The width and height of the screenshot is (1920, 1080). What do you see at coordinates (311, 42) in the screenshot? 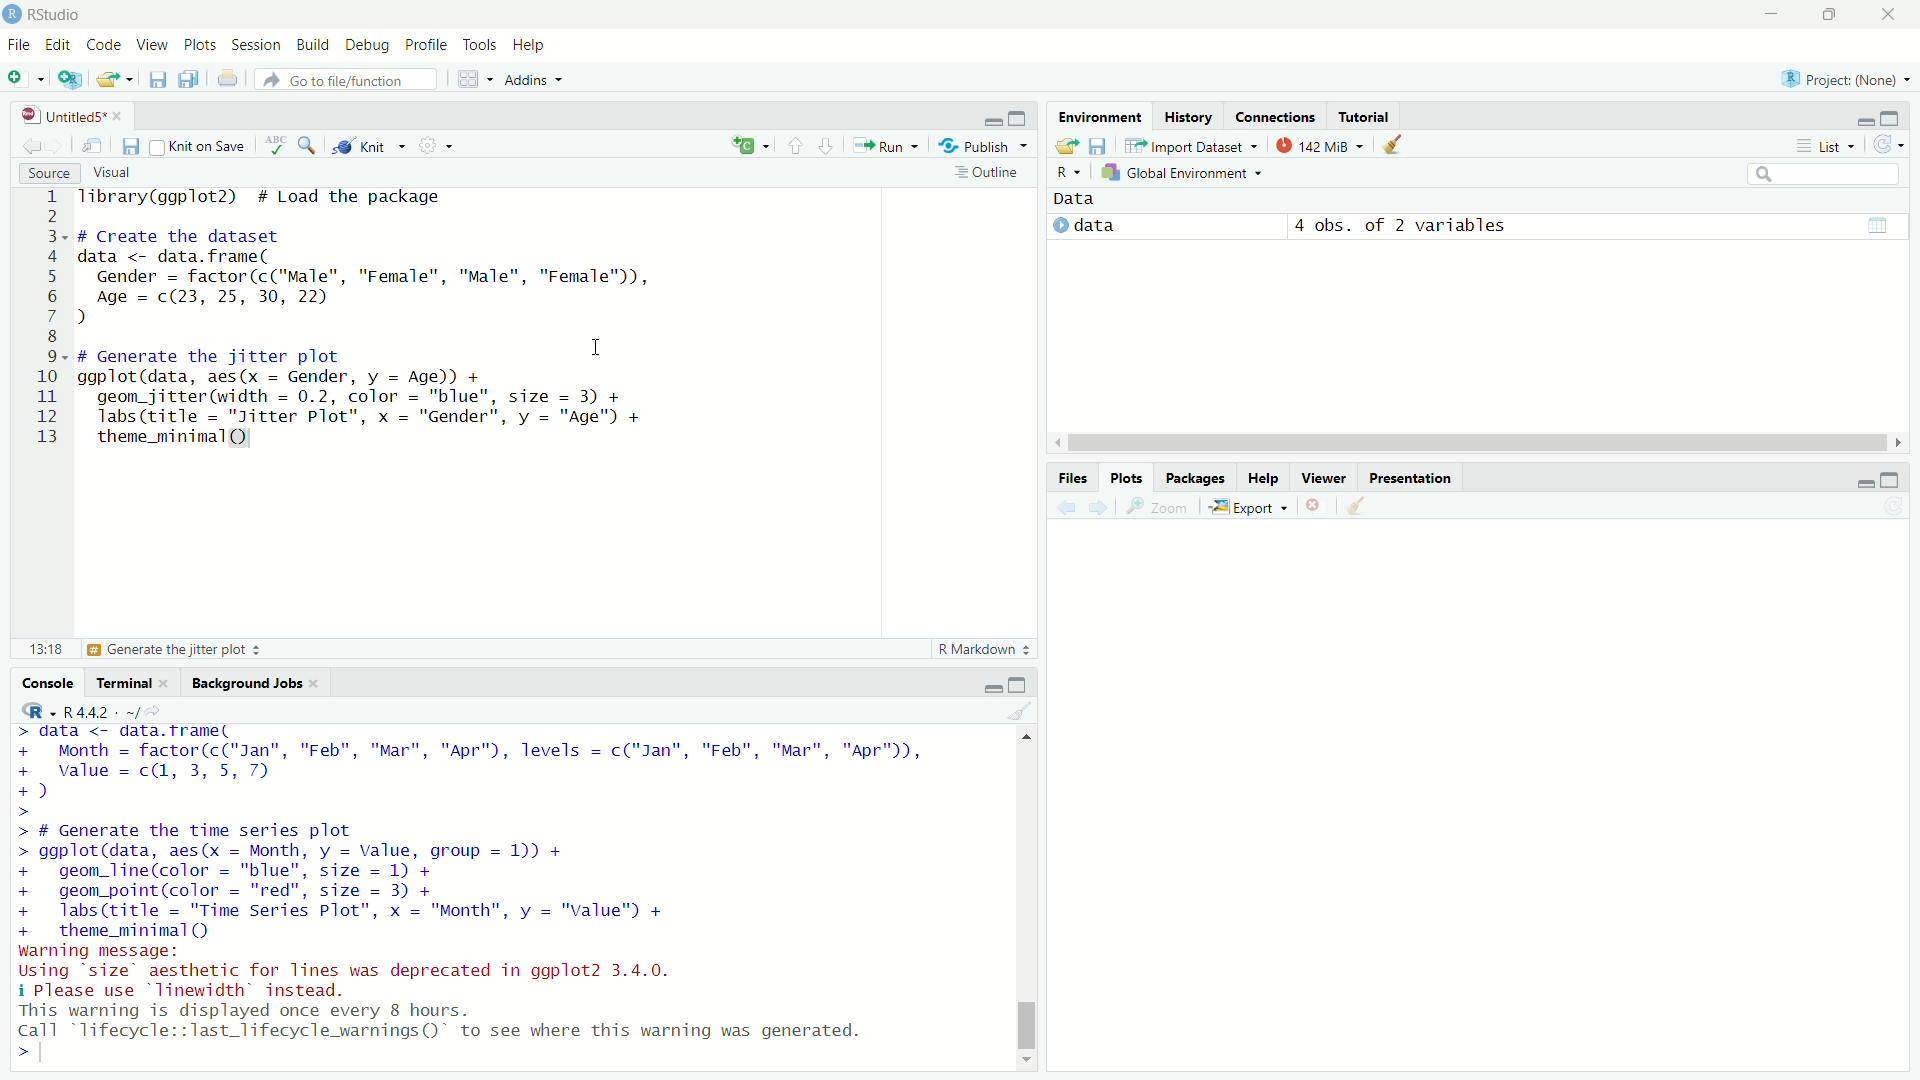
I see `build` at bounding box center [311, 42].